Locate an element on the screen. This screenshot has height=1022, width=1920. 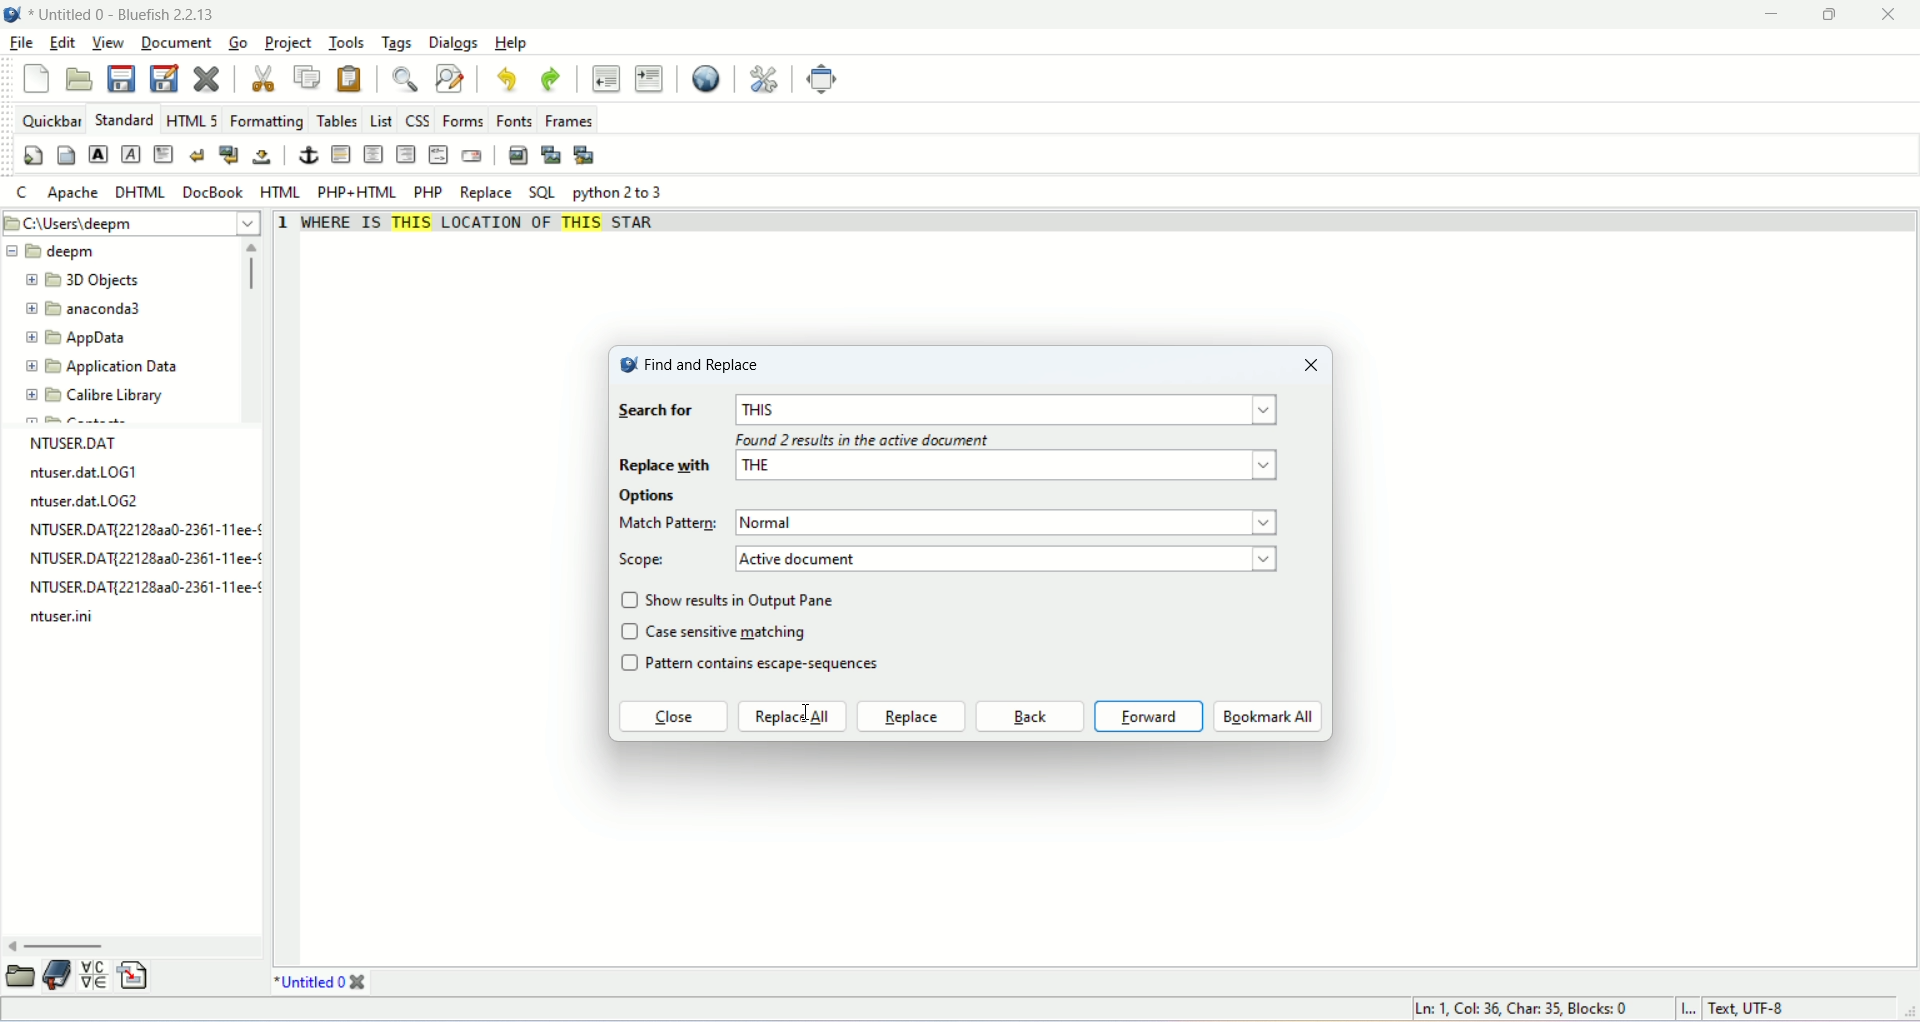
quickbar is located at coordinates (50, 120).